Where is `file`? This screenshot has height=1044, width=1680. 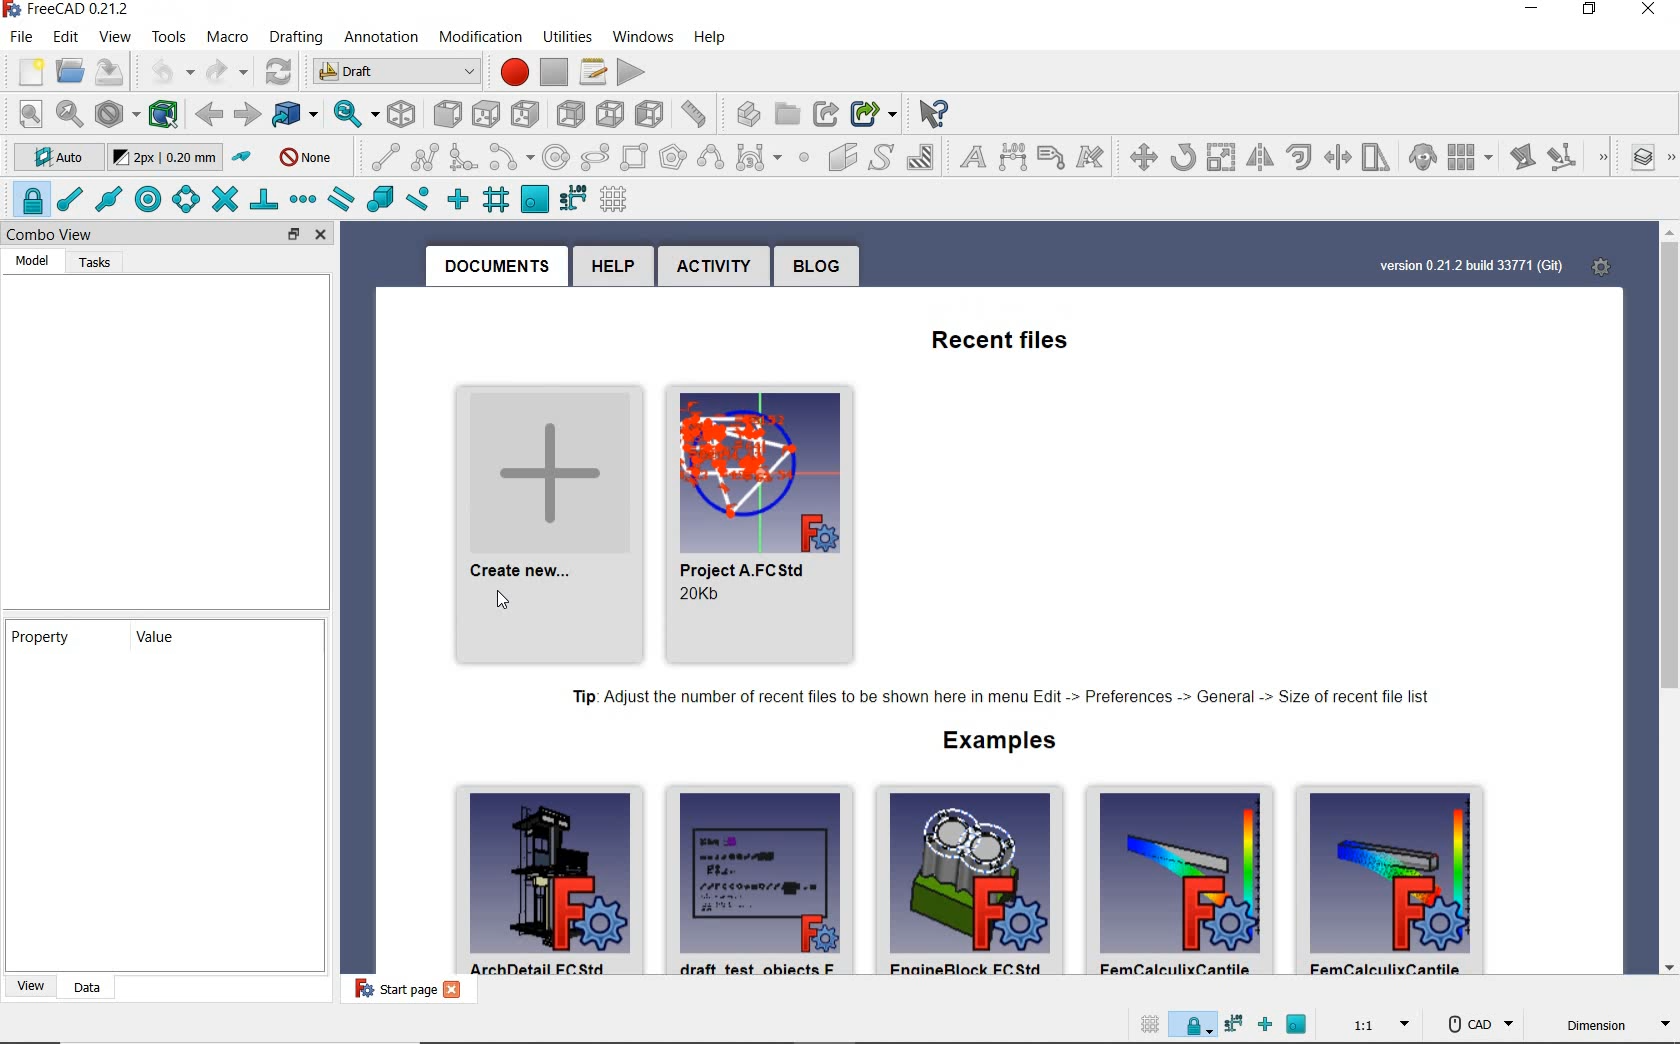
file is located at coordinates (21, 37).